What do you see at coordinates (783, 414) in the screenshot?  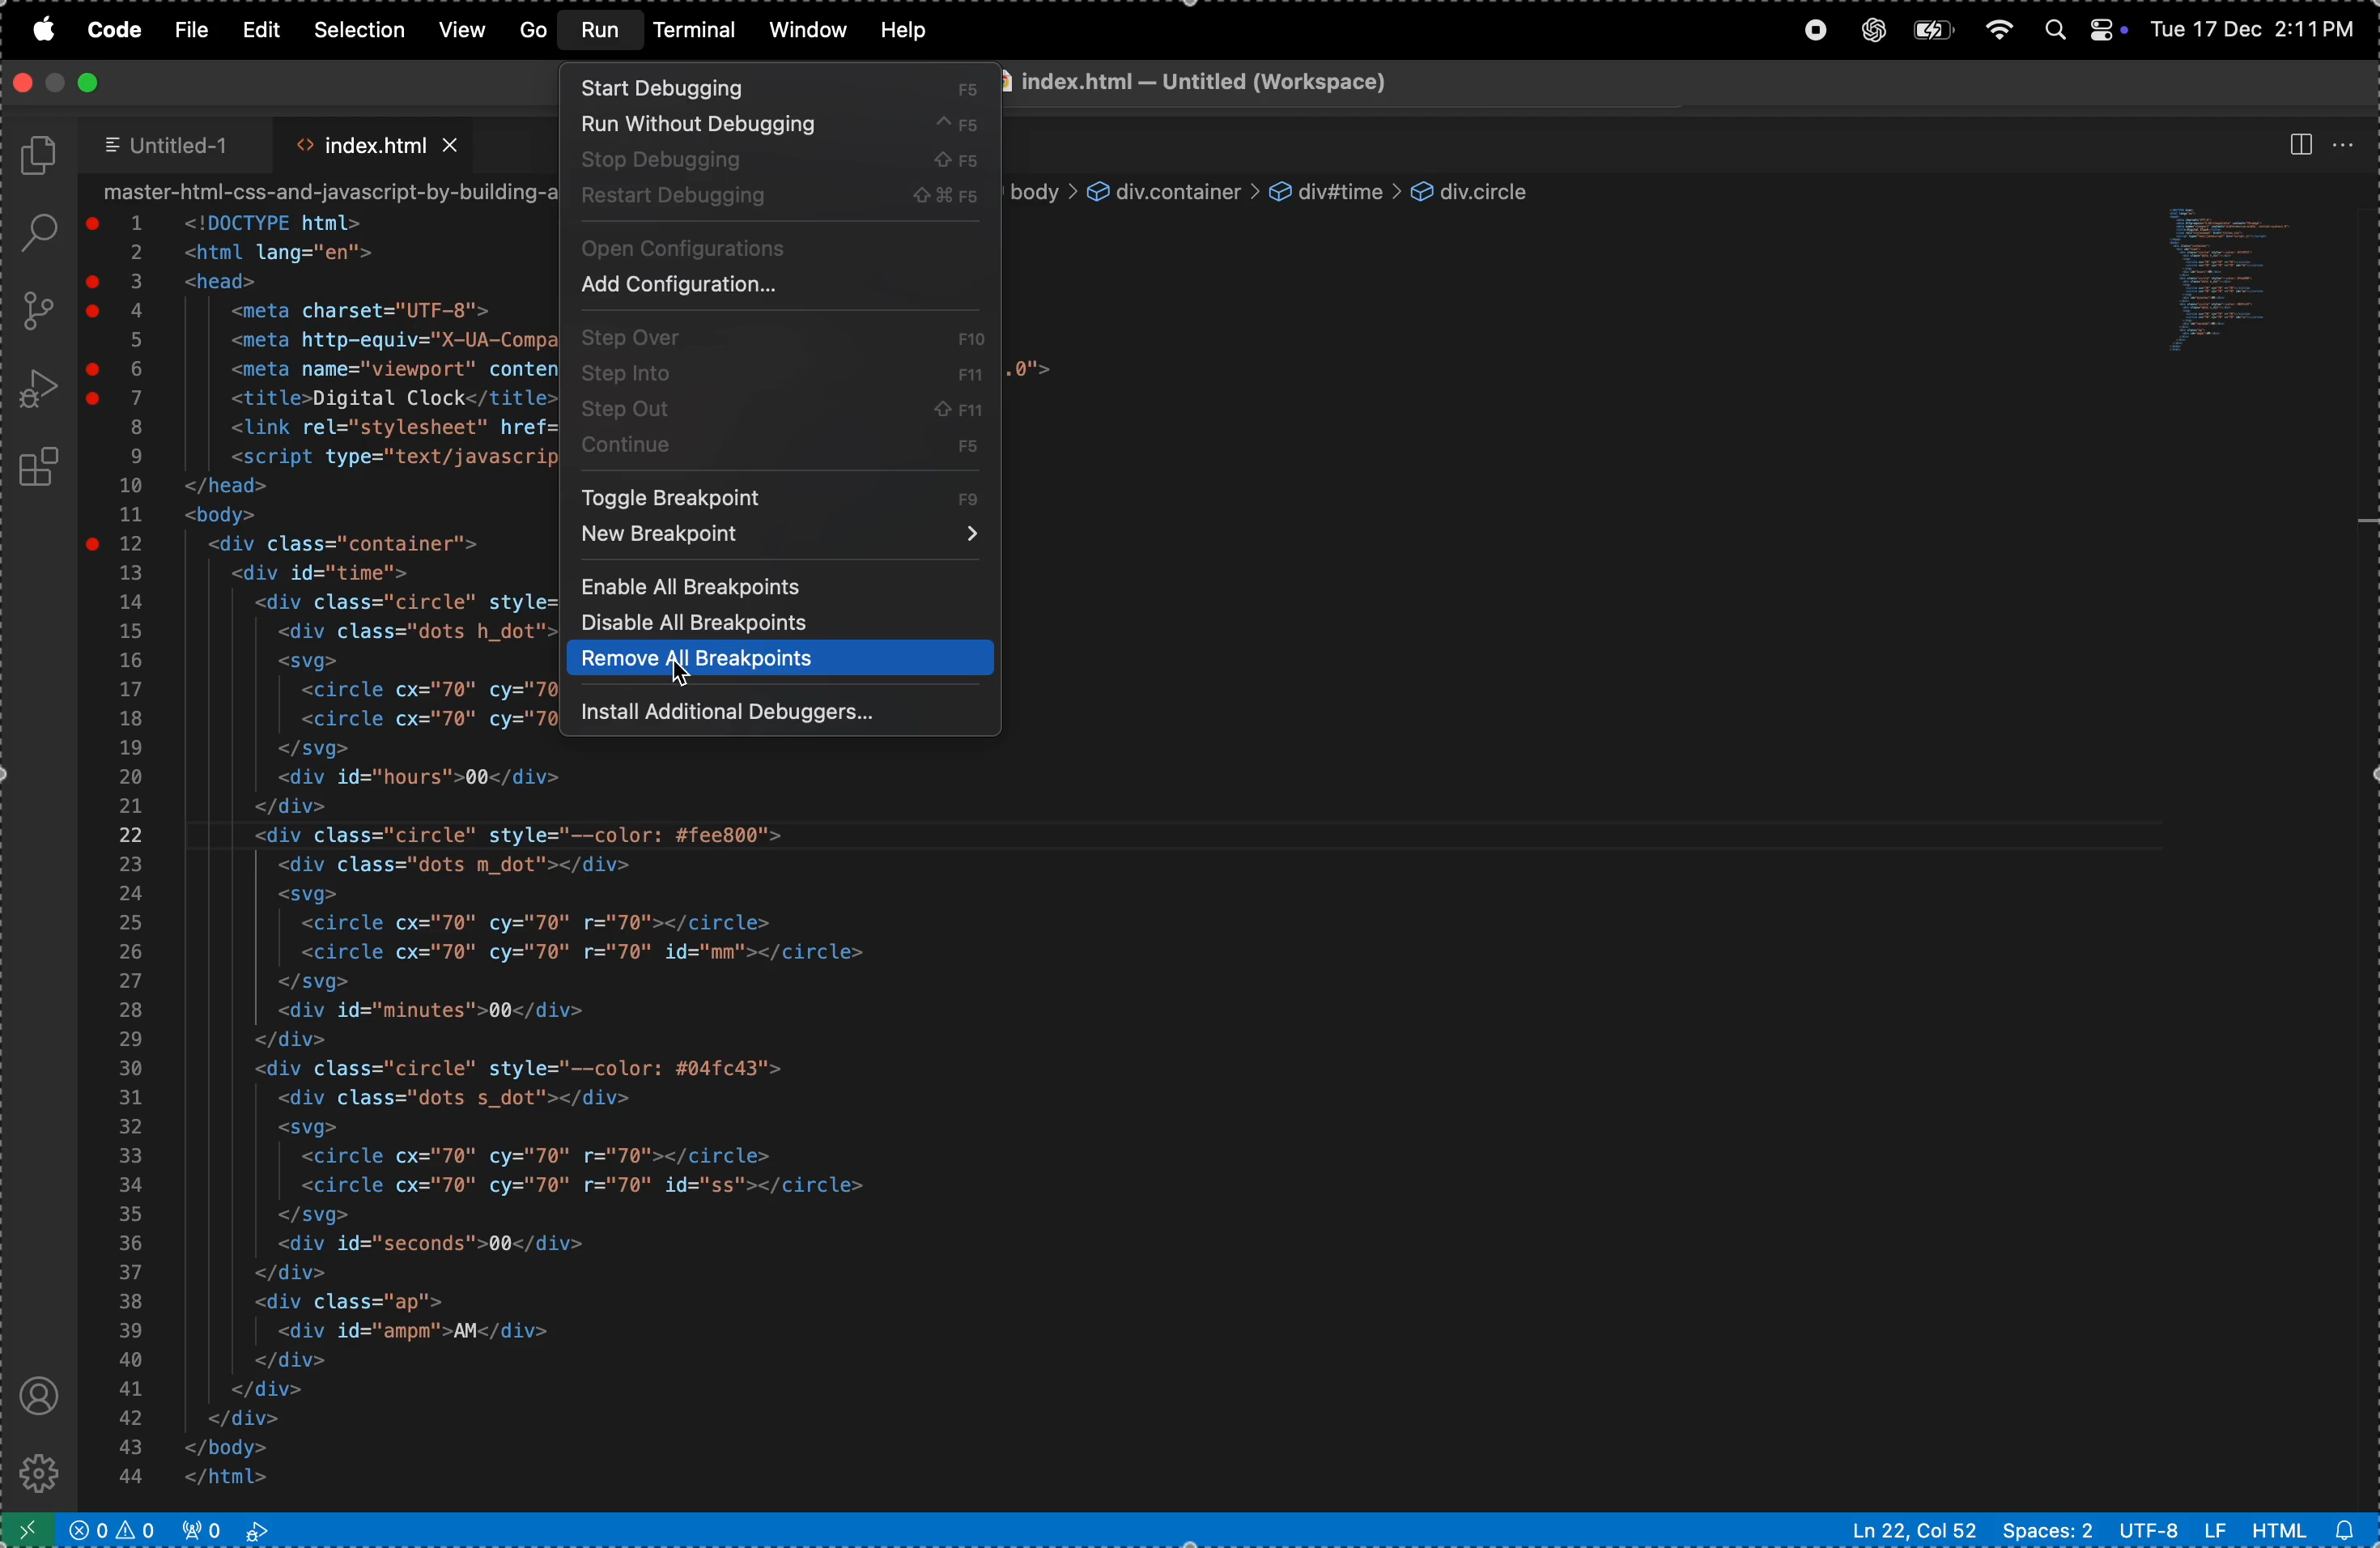 I see `step out` at bounding box center [783, 414].